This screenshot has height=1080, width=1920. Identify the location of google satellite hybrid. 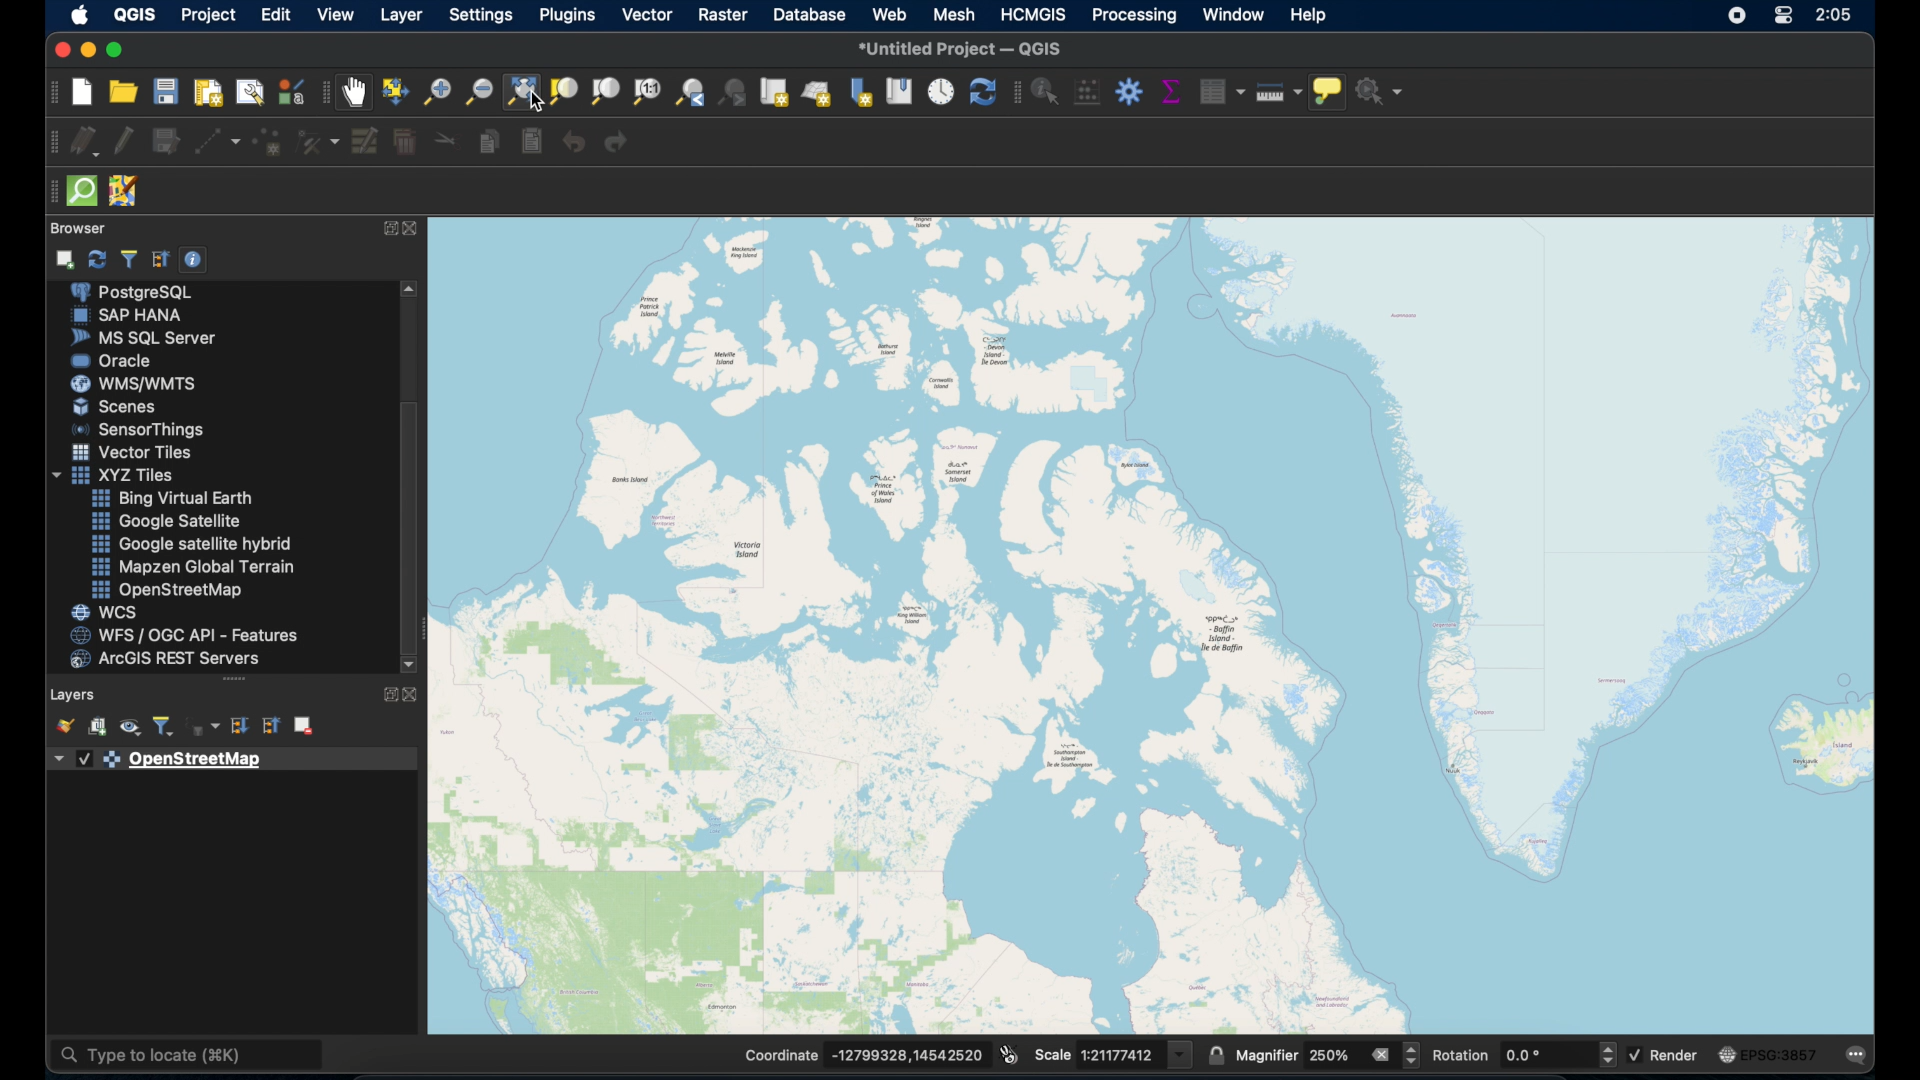
(195, 543).